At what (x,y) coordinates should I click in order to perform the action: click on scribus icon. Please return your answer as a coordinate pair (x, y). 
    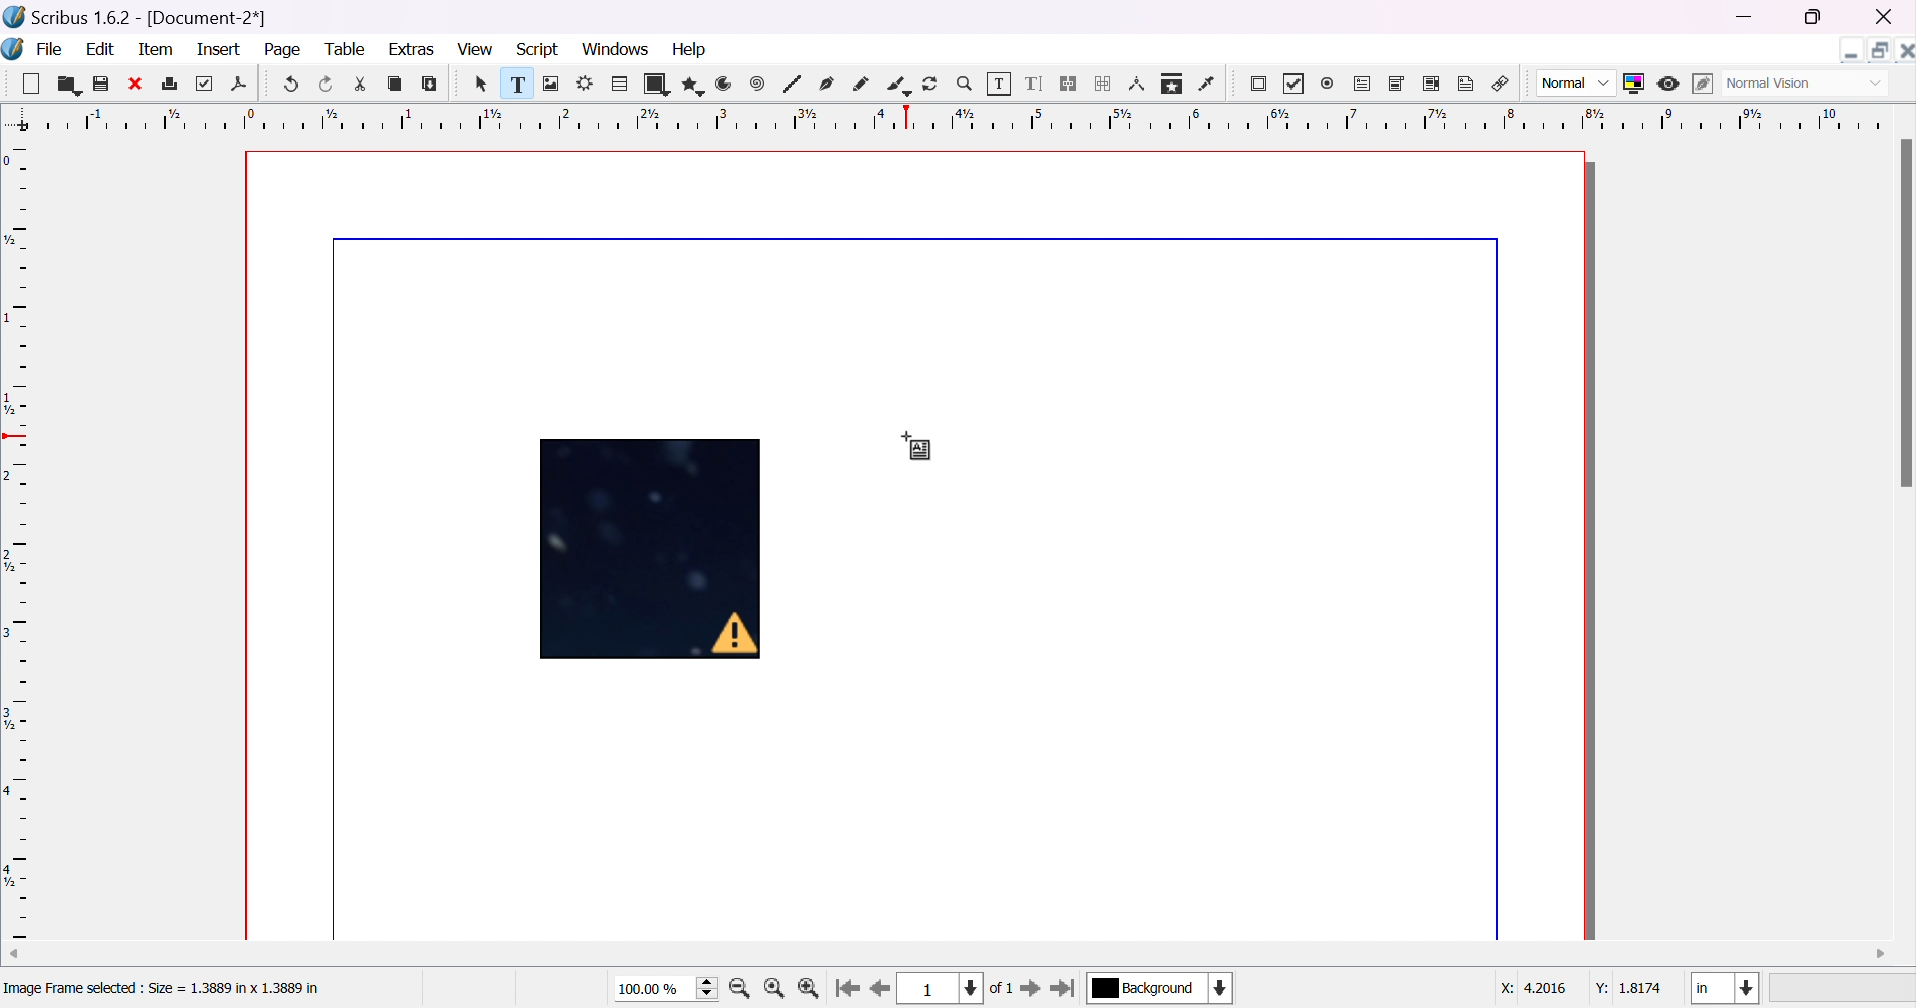
    Looking at the image, I should click on (13, 48).